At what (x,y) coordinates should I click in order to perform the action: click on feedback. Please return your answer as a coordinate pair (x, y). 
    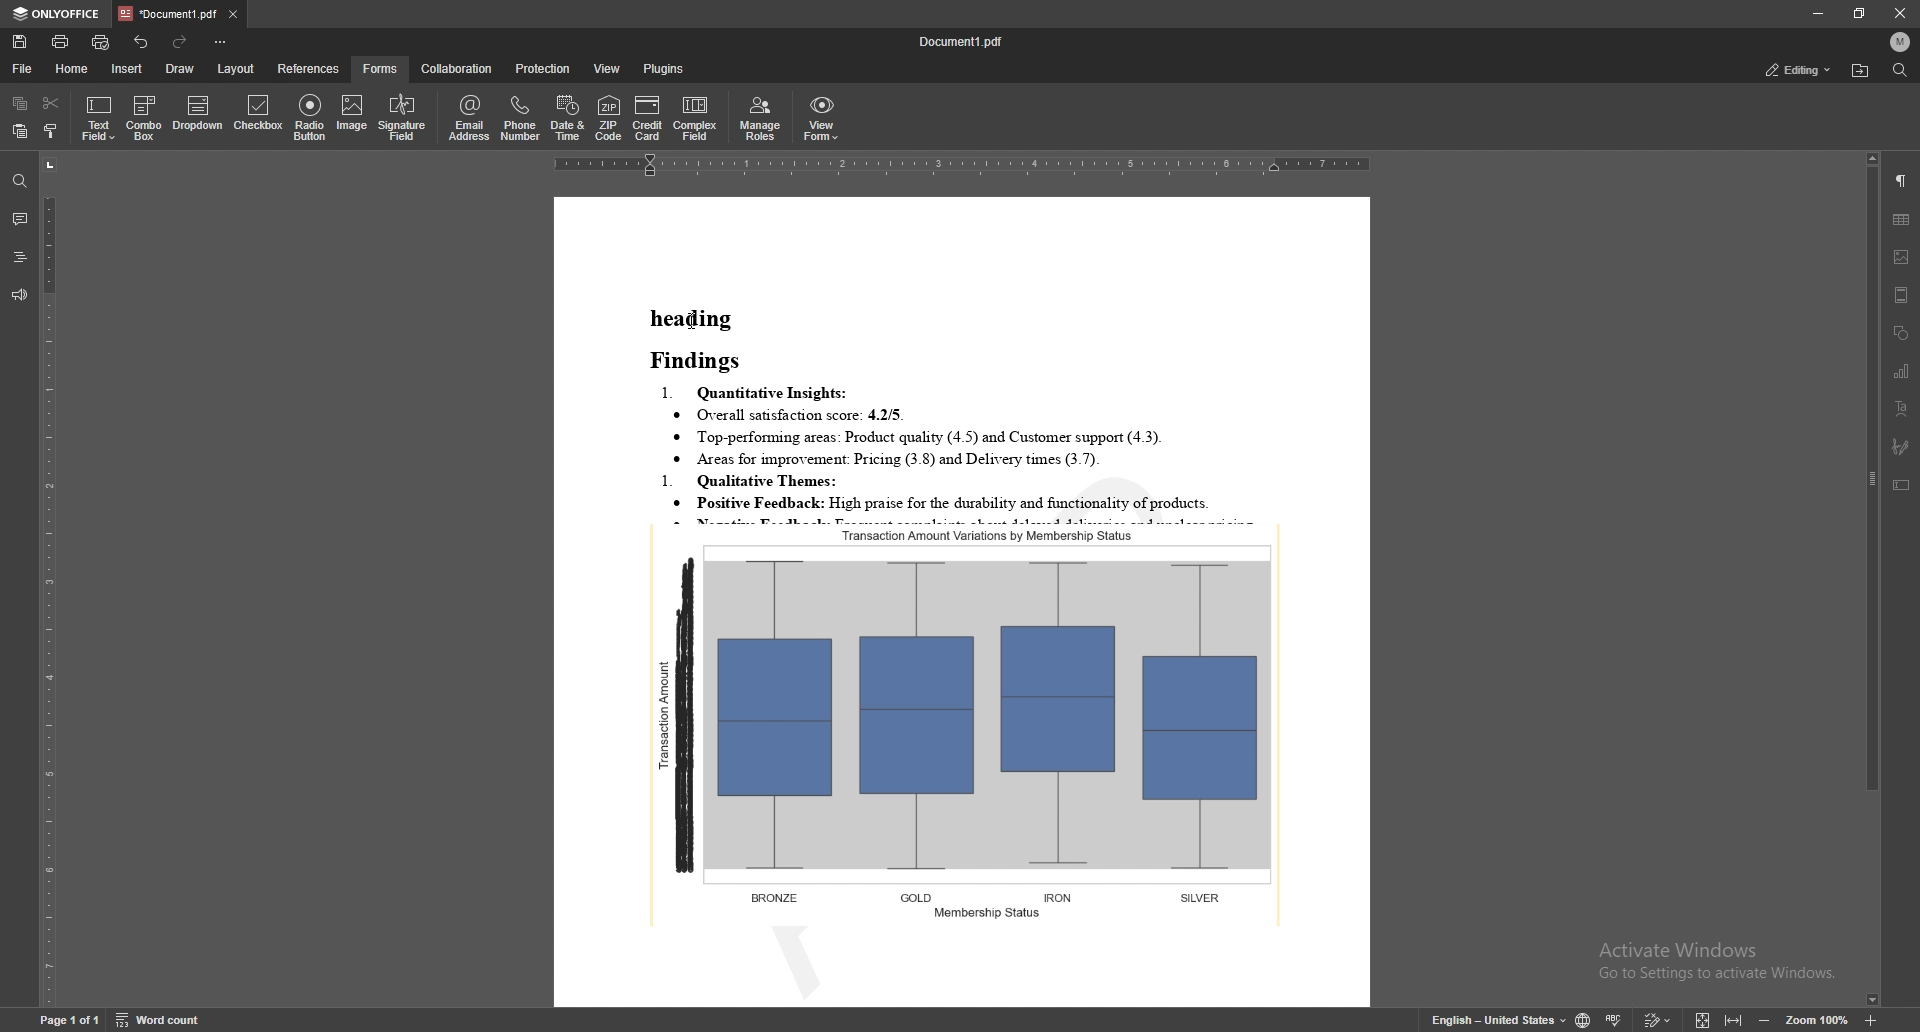
    Looking at the image, I should click on (17, 296).